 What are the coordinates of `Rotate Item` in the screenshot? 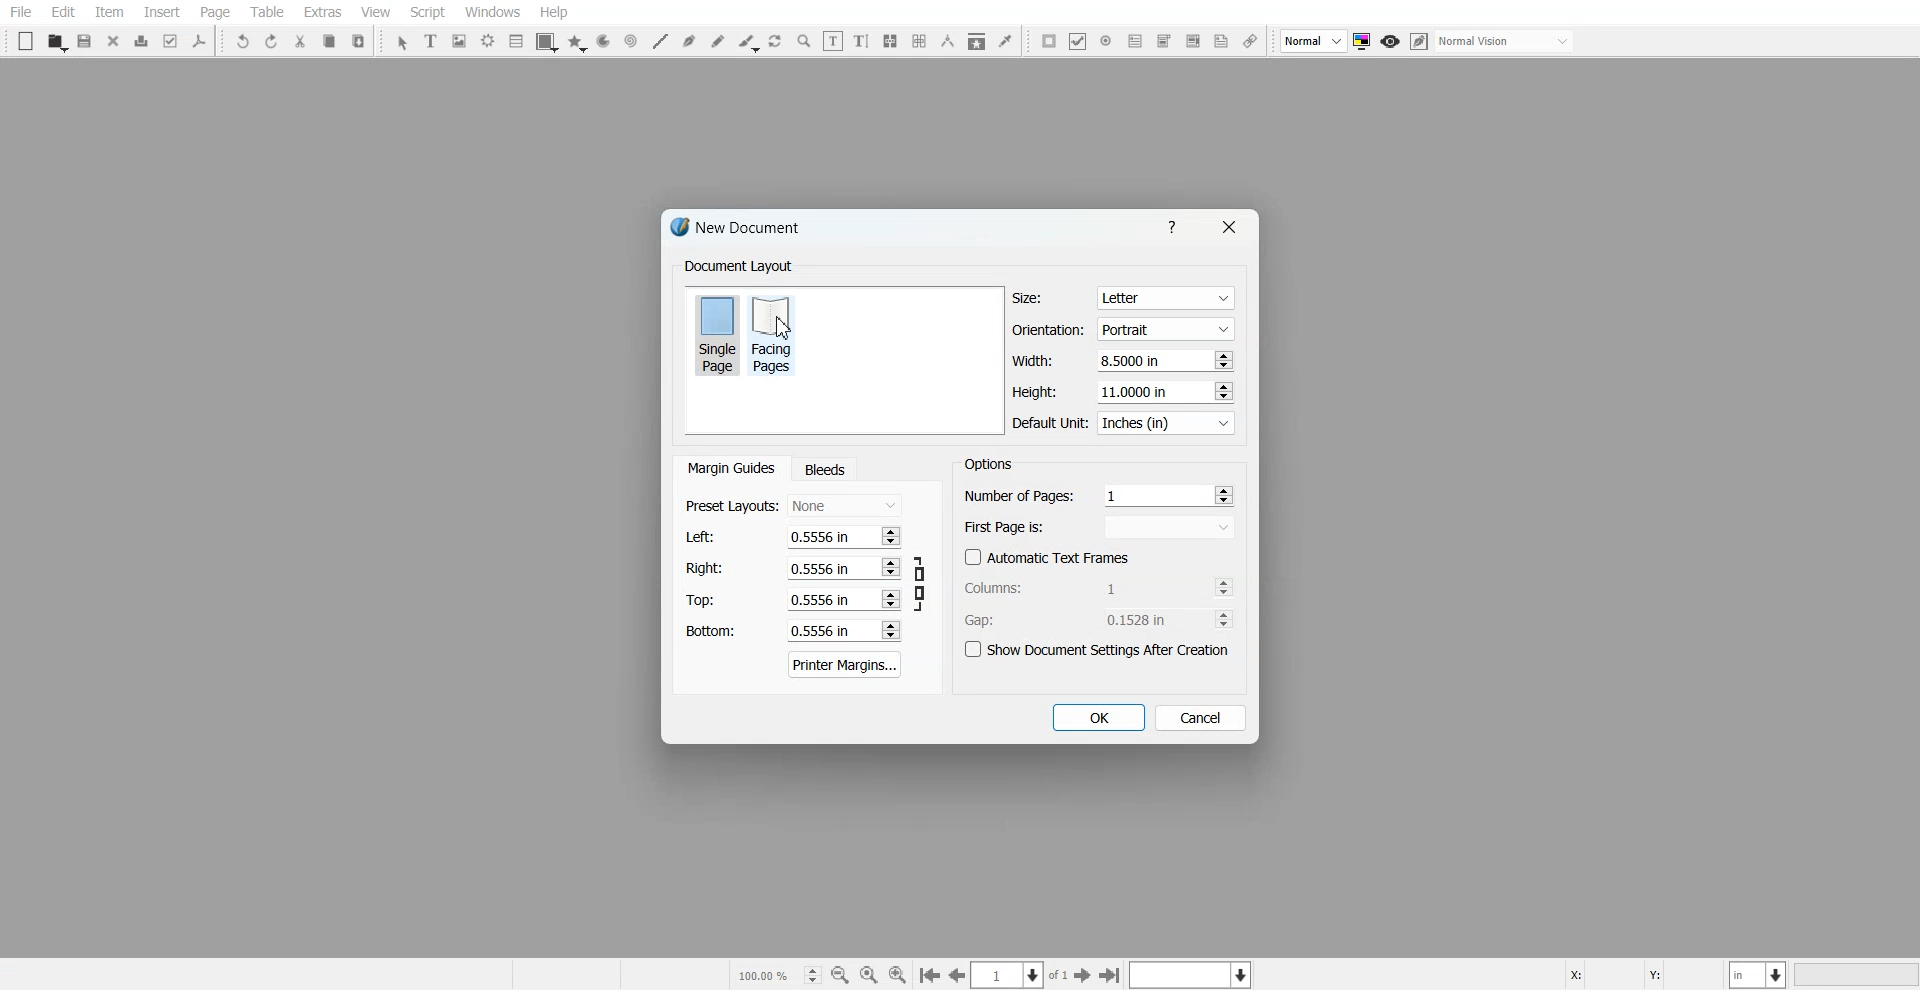 It's located at (777, 42).